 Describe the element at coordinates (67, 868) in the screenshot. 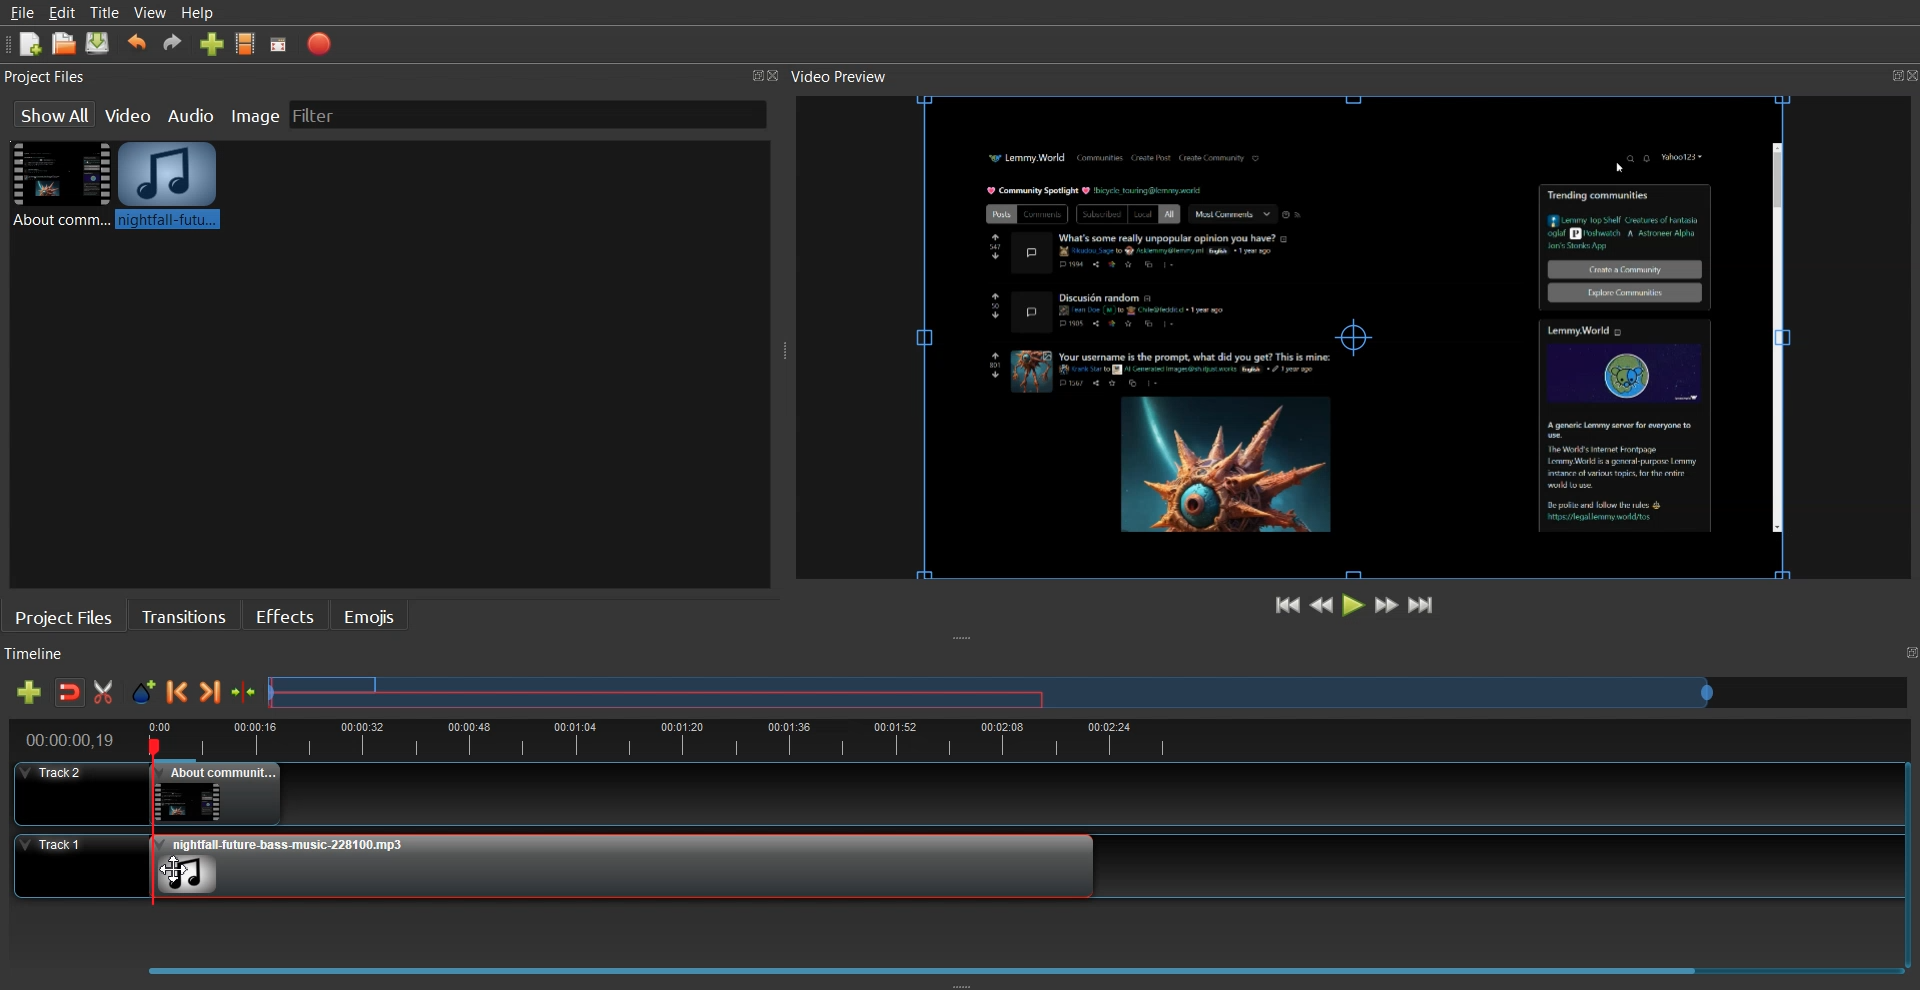

I see `Track 1` at that location.